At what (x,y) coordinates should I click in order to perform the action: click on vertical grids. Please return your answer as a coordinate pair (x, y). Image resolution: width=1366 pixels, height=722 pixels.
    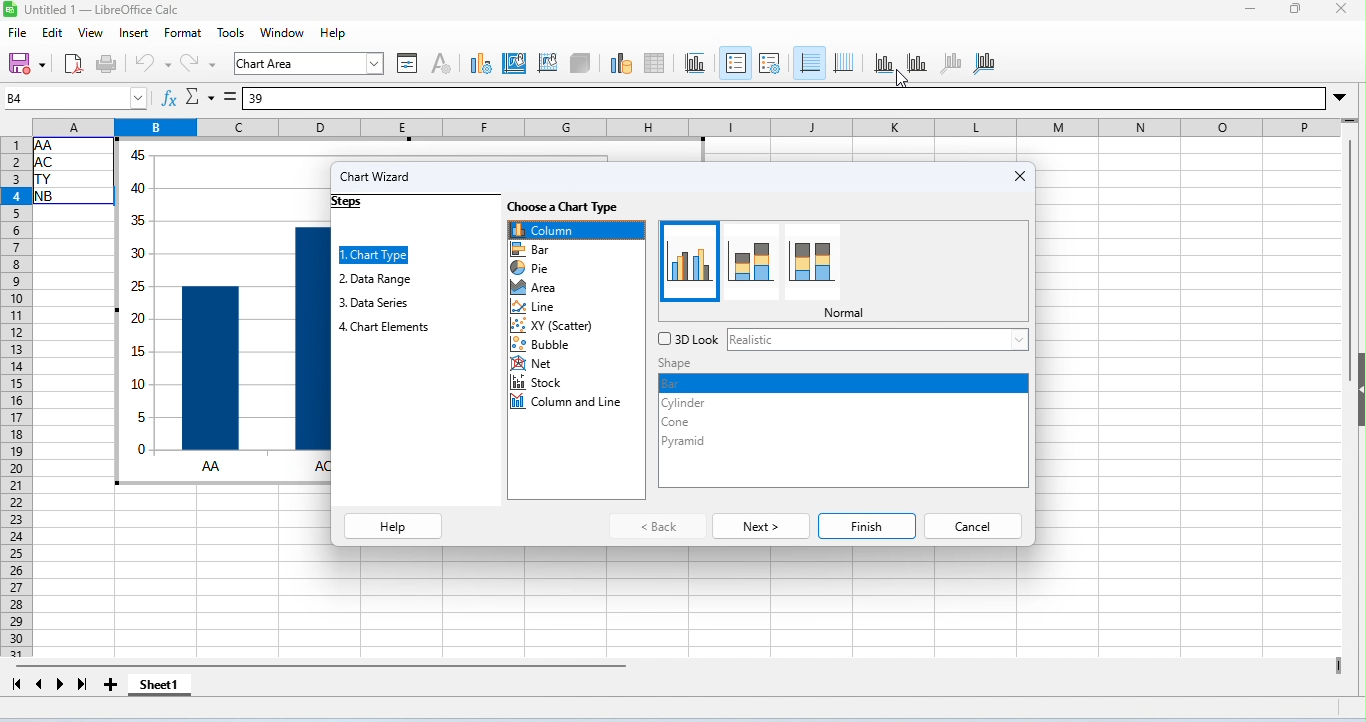
    Looking at the image, I should click on (849, 61).